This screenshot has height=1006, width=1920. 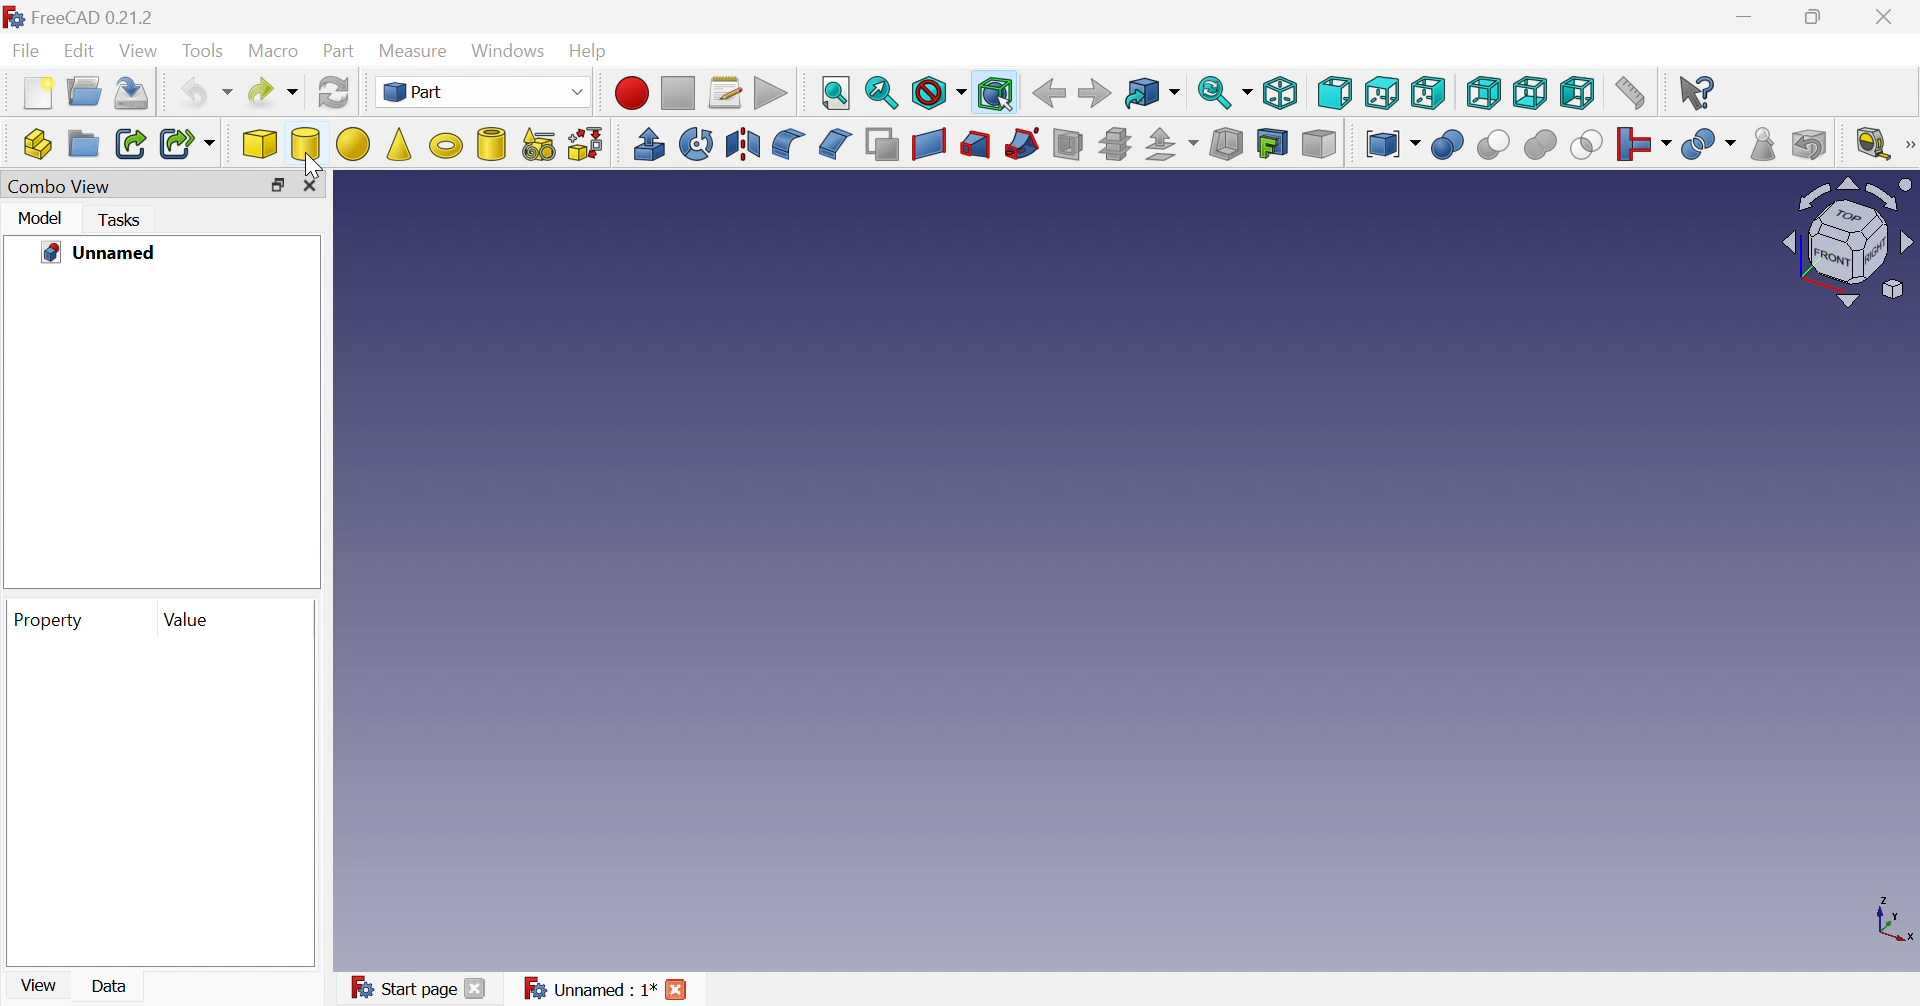 I want to click on Part, so click(x=481, y=91).